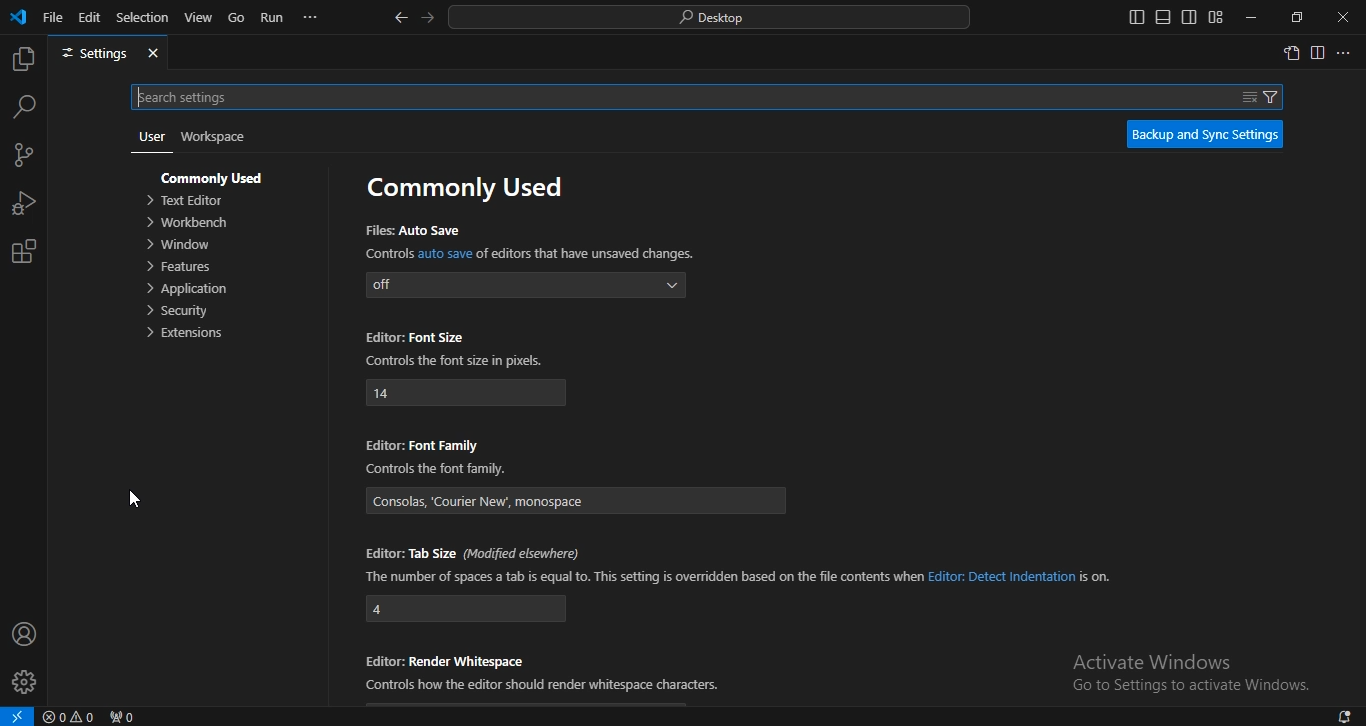  Describe the element at coordinates (187, 334) in the screenshot. I see `extensions` at that location.